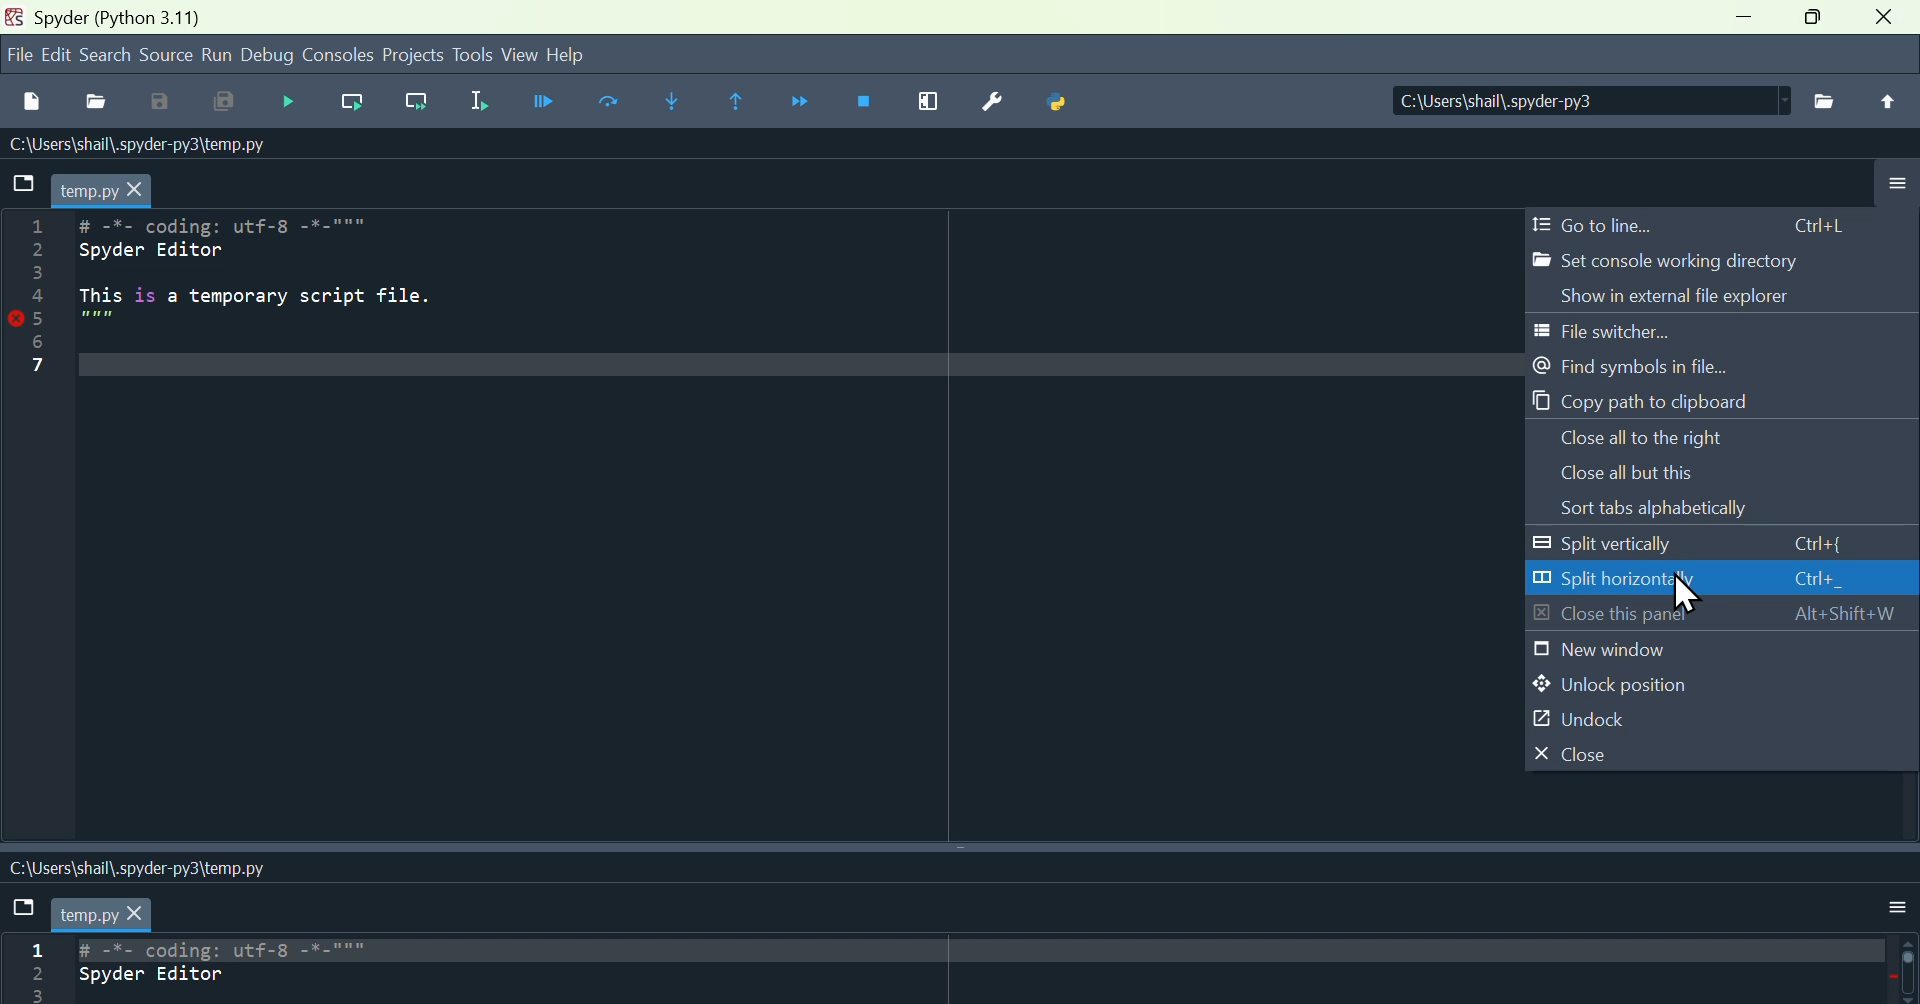  I want to click on filename, so click(110, 914).